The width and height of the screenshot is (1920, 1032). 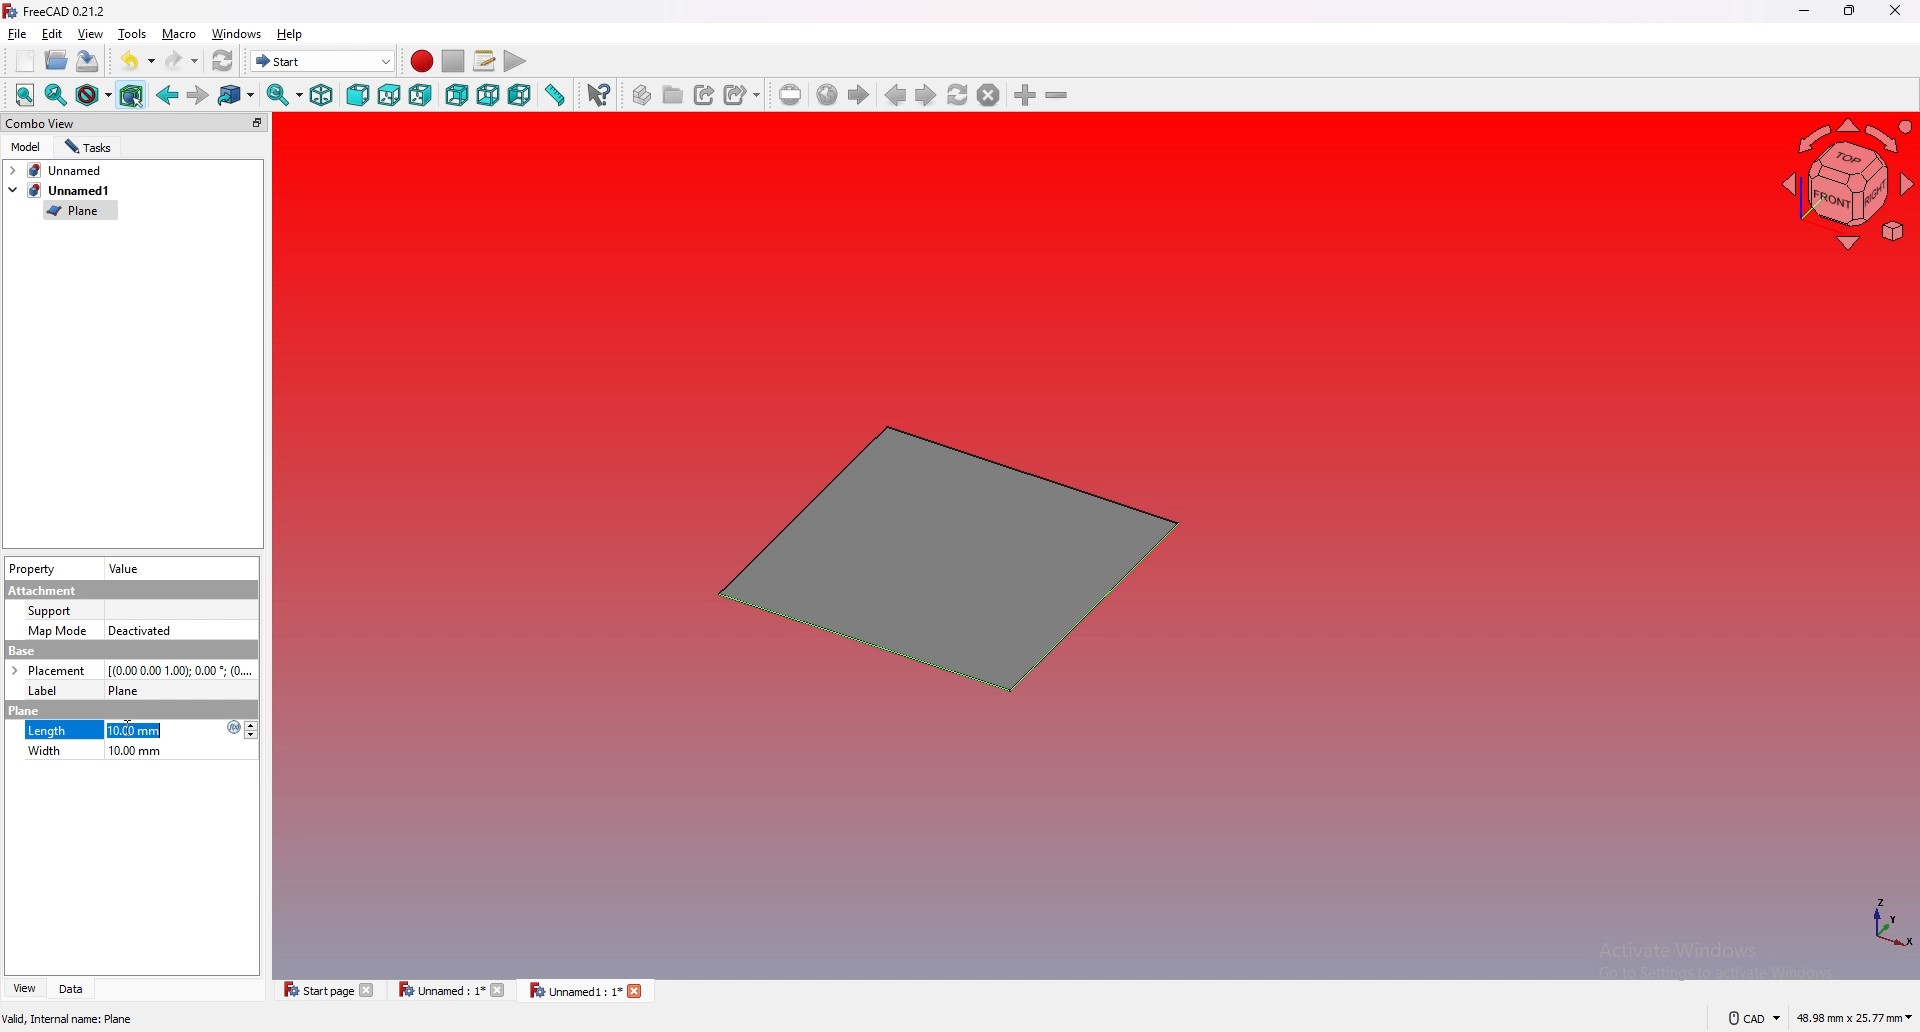 What do you see at coordinates (1056, 94) in the screenshot?
I see `zoom out` at bounding box center [1056, 94].